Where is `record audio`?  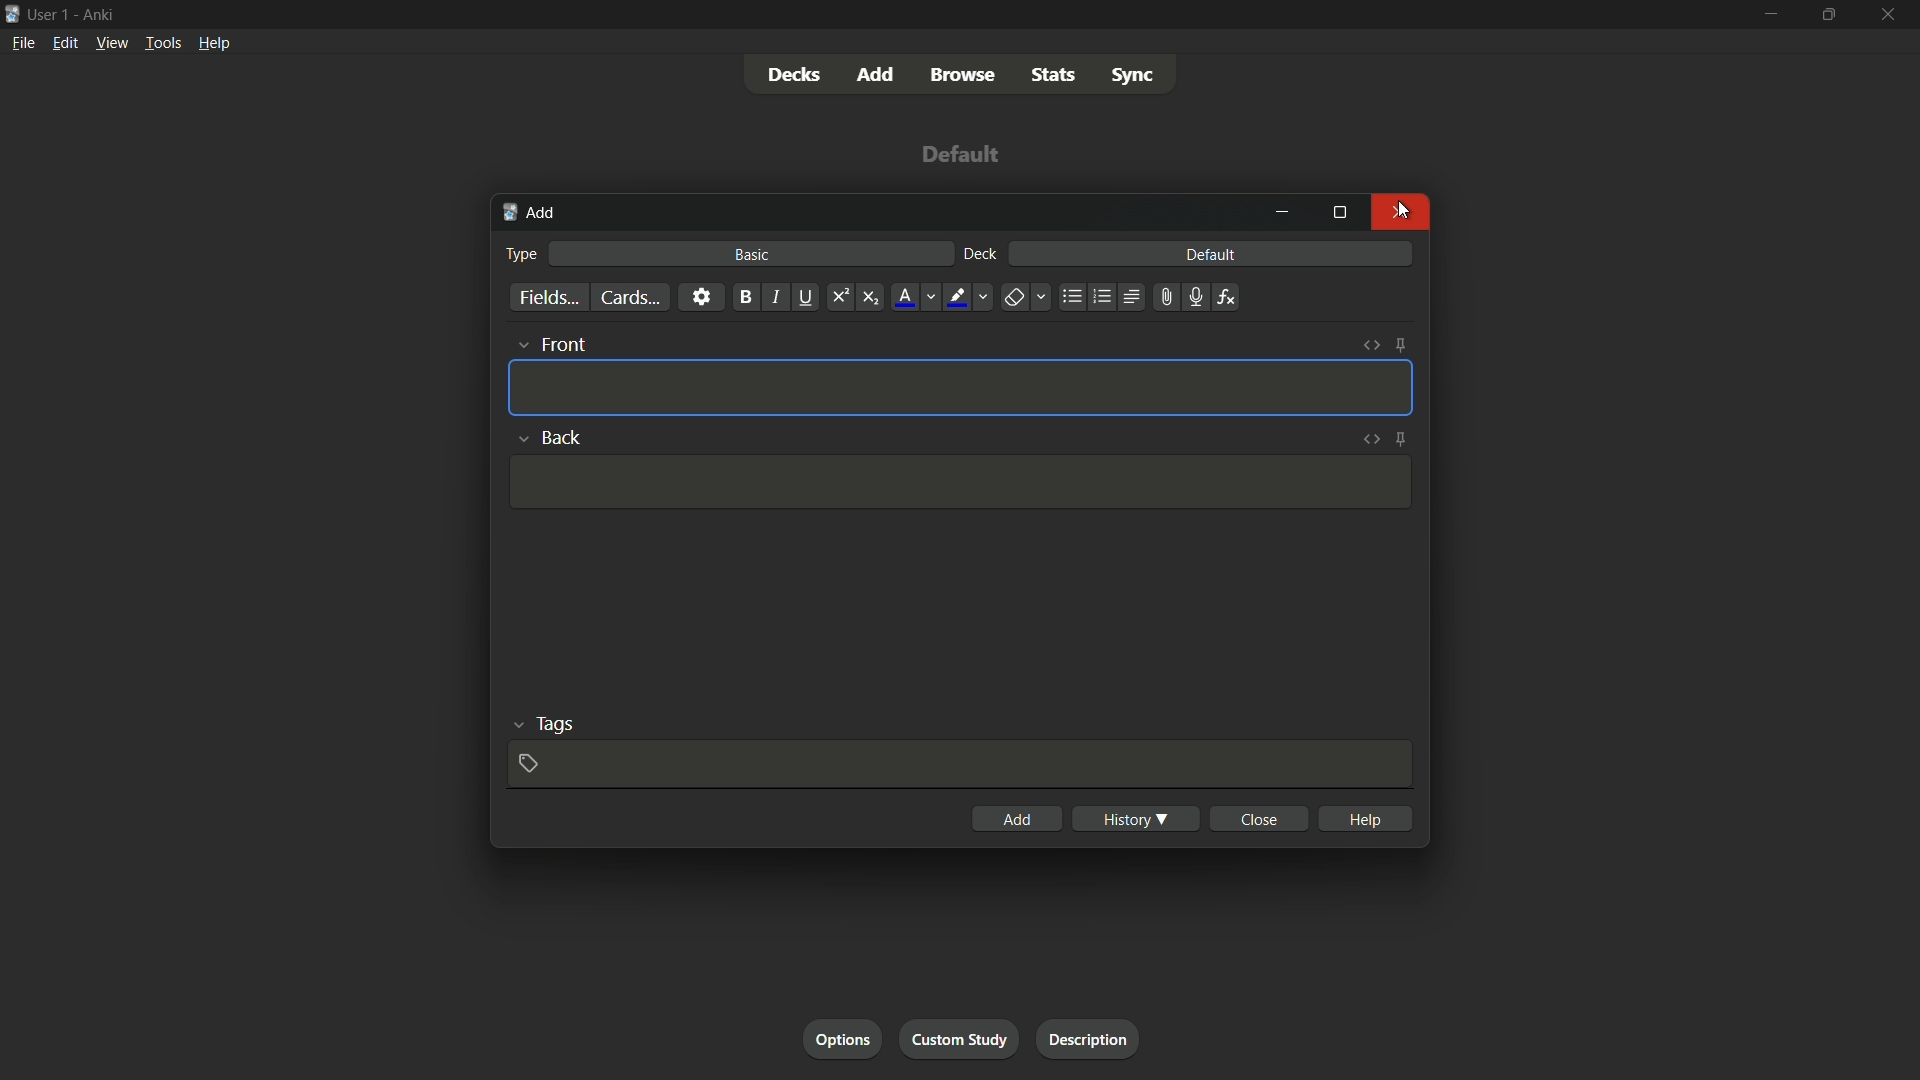
record audio is located at coordinates (1197, 297).